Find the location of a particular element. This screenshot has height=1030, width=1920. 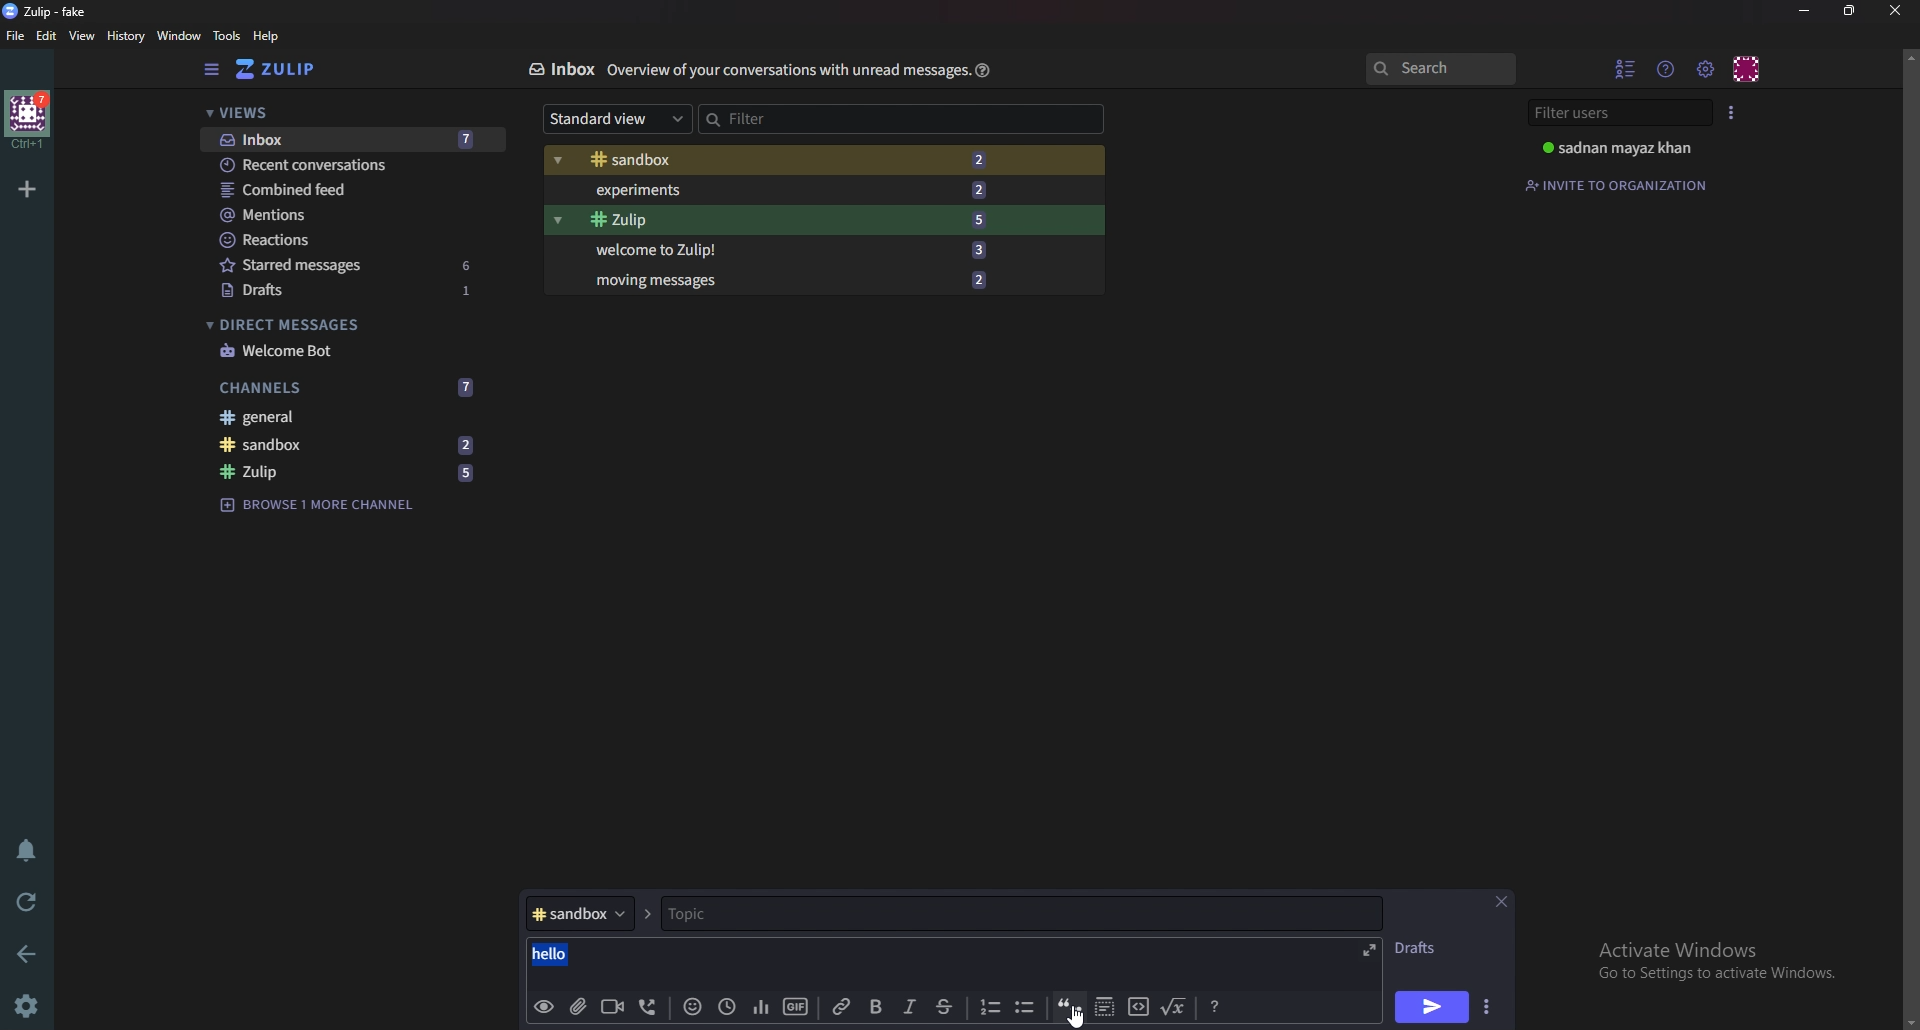

Reload is located at coordinates (30, 901).